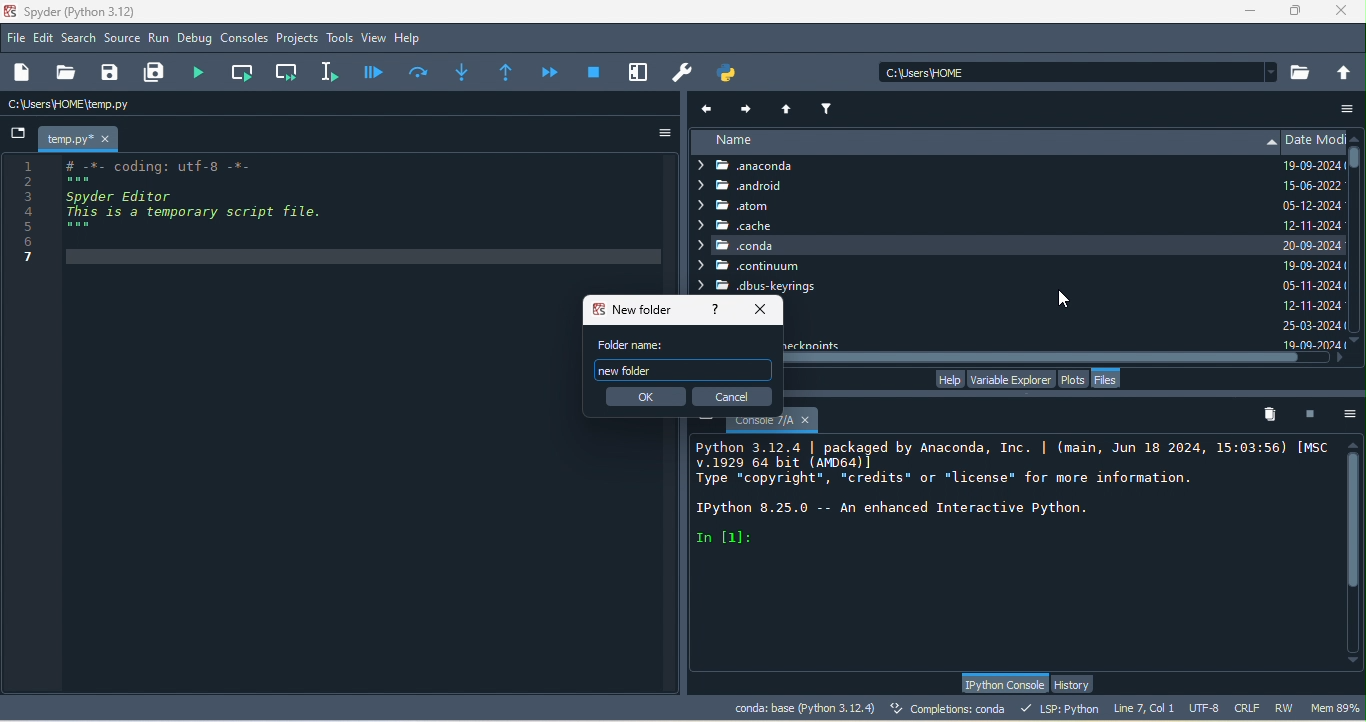  What do you see at coordinates (765, 308) in the screenshot?
I see `close` at bounding box center [765, 308].